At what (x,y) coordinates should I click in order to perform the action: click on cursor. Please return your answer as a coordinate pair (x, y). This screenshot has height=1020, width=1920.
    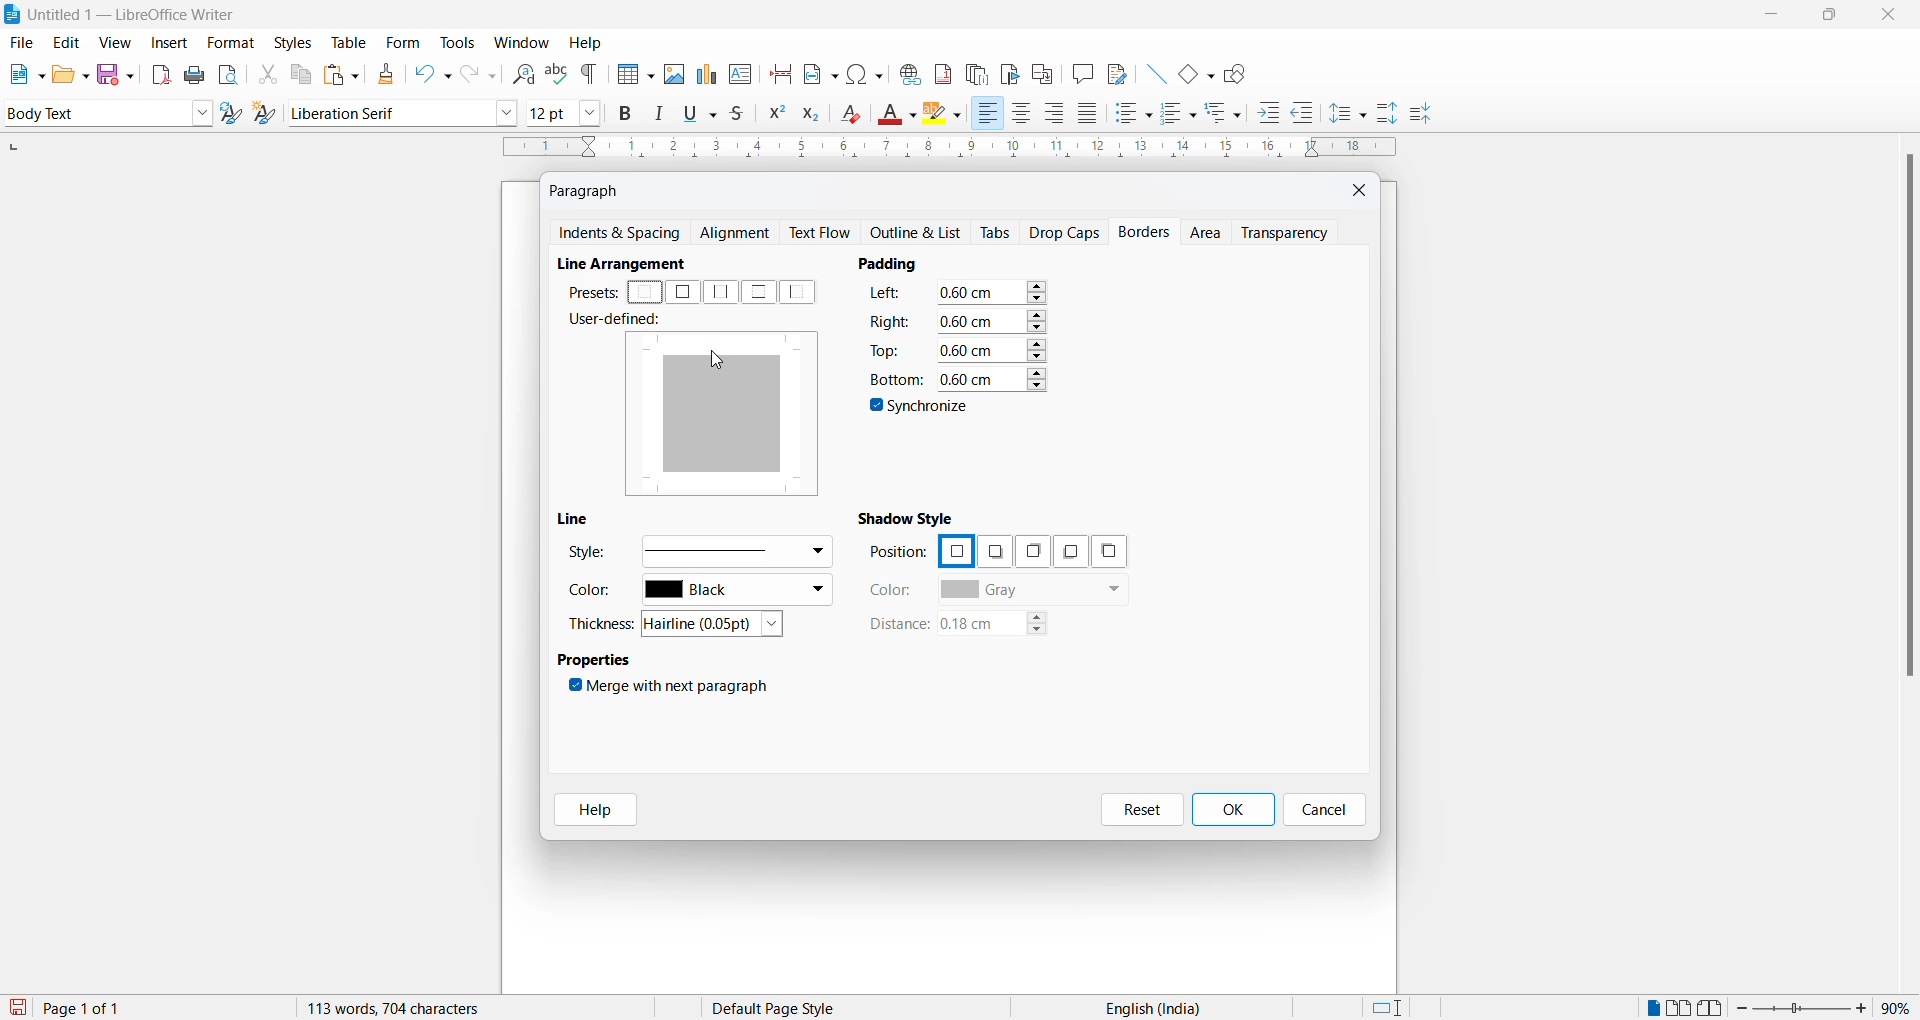
    Looking at the image, I should click on (722, 361).